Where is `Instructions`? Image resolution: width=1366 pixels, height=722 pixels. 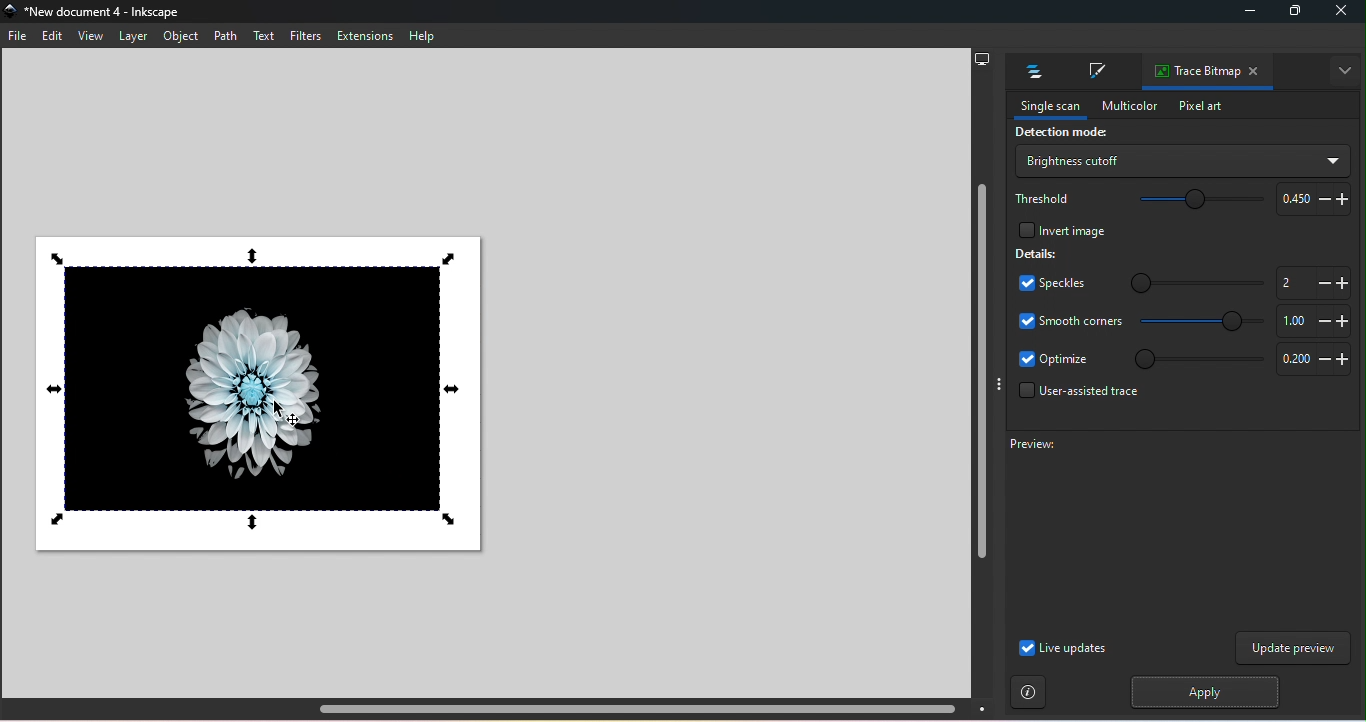
Instructions is located at coordinates (1029, 693).